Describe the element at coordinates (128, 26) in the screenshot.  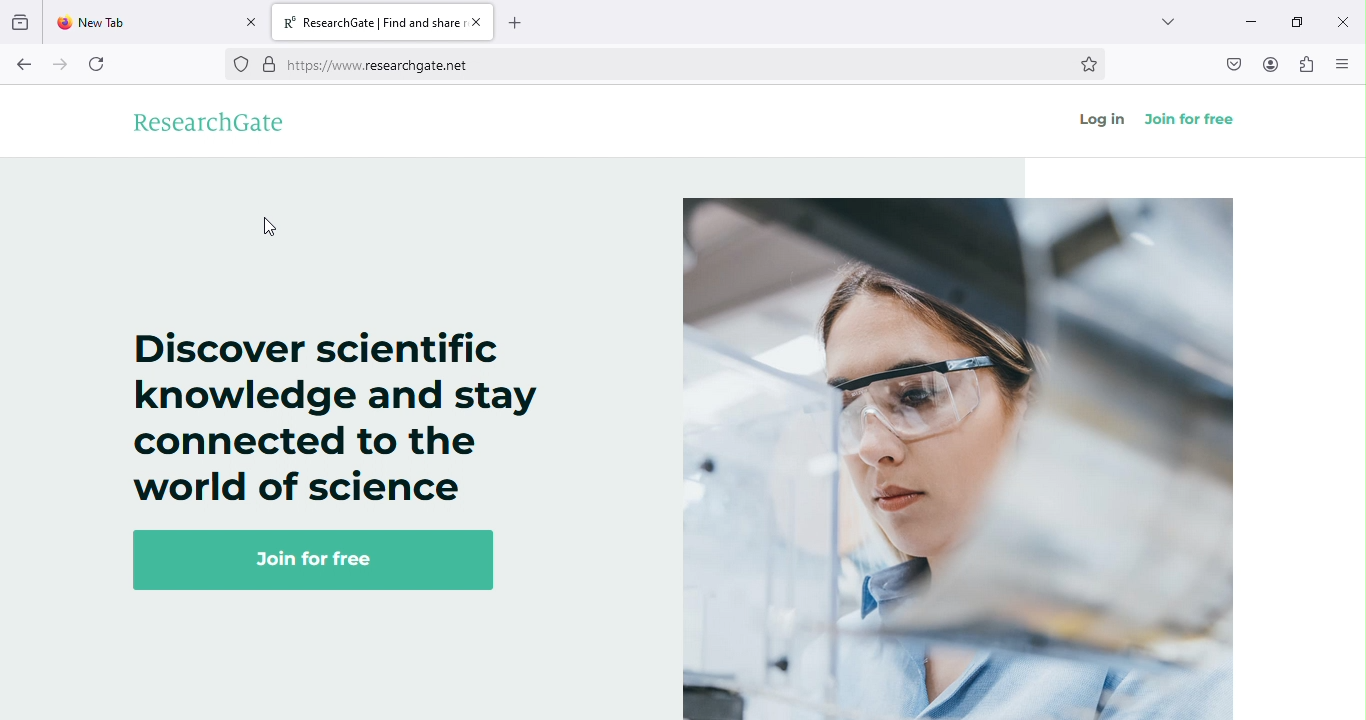
I see `New Tab` at that location.